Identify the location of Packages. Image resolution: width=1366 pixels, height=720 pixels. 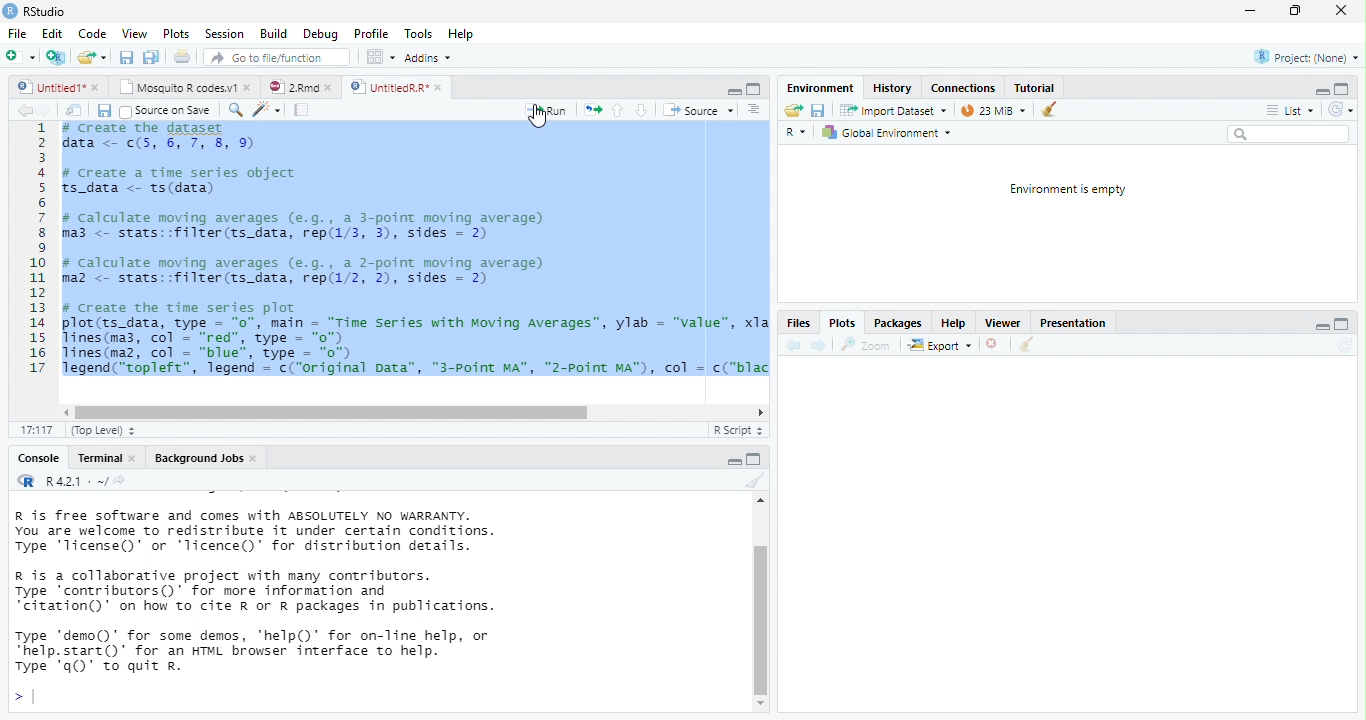
(898, 323).